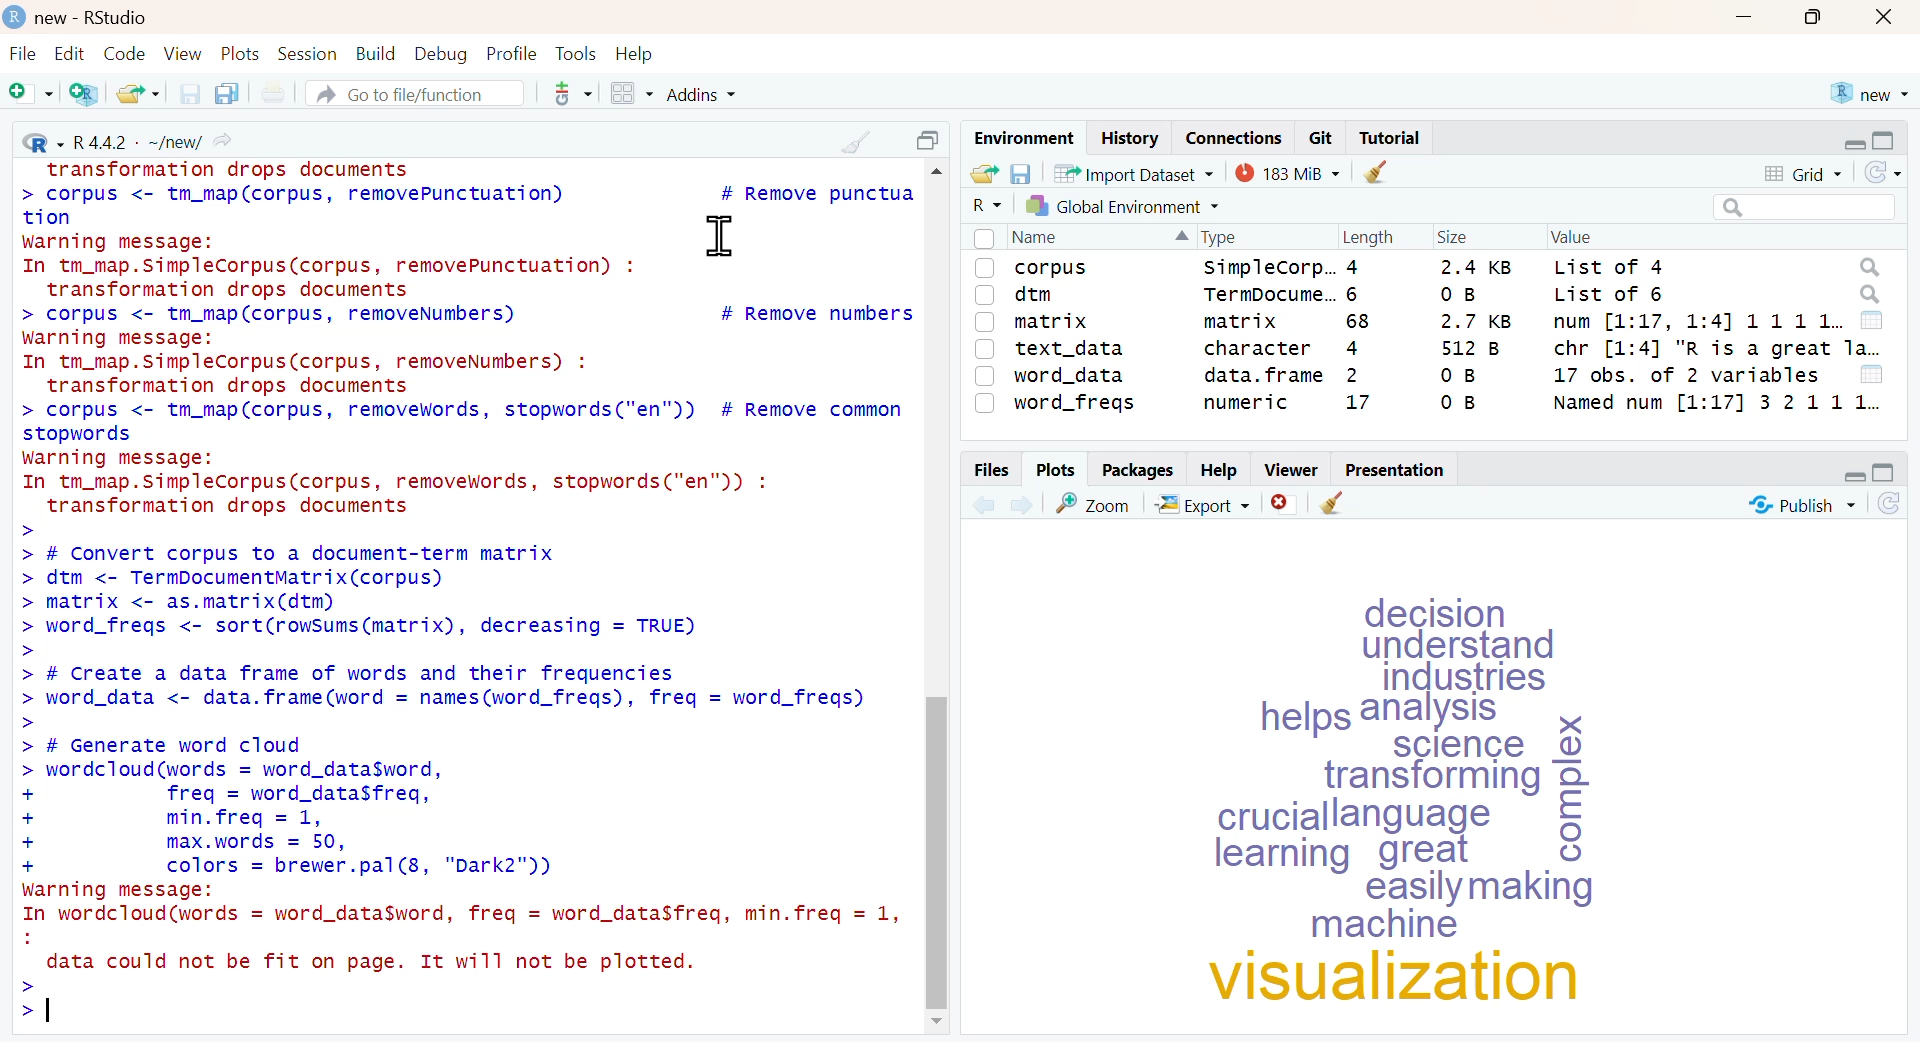 The image size is (1920, 1042). I want to click on Tools, so click(579, 54).